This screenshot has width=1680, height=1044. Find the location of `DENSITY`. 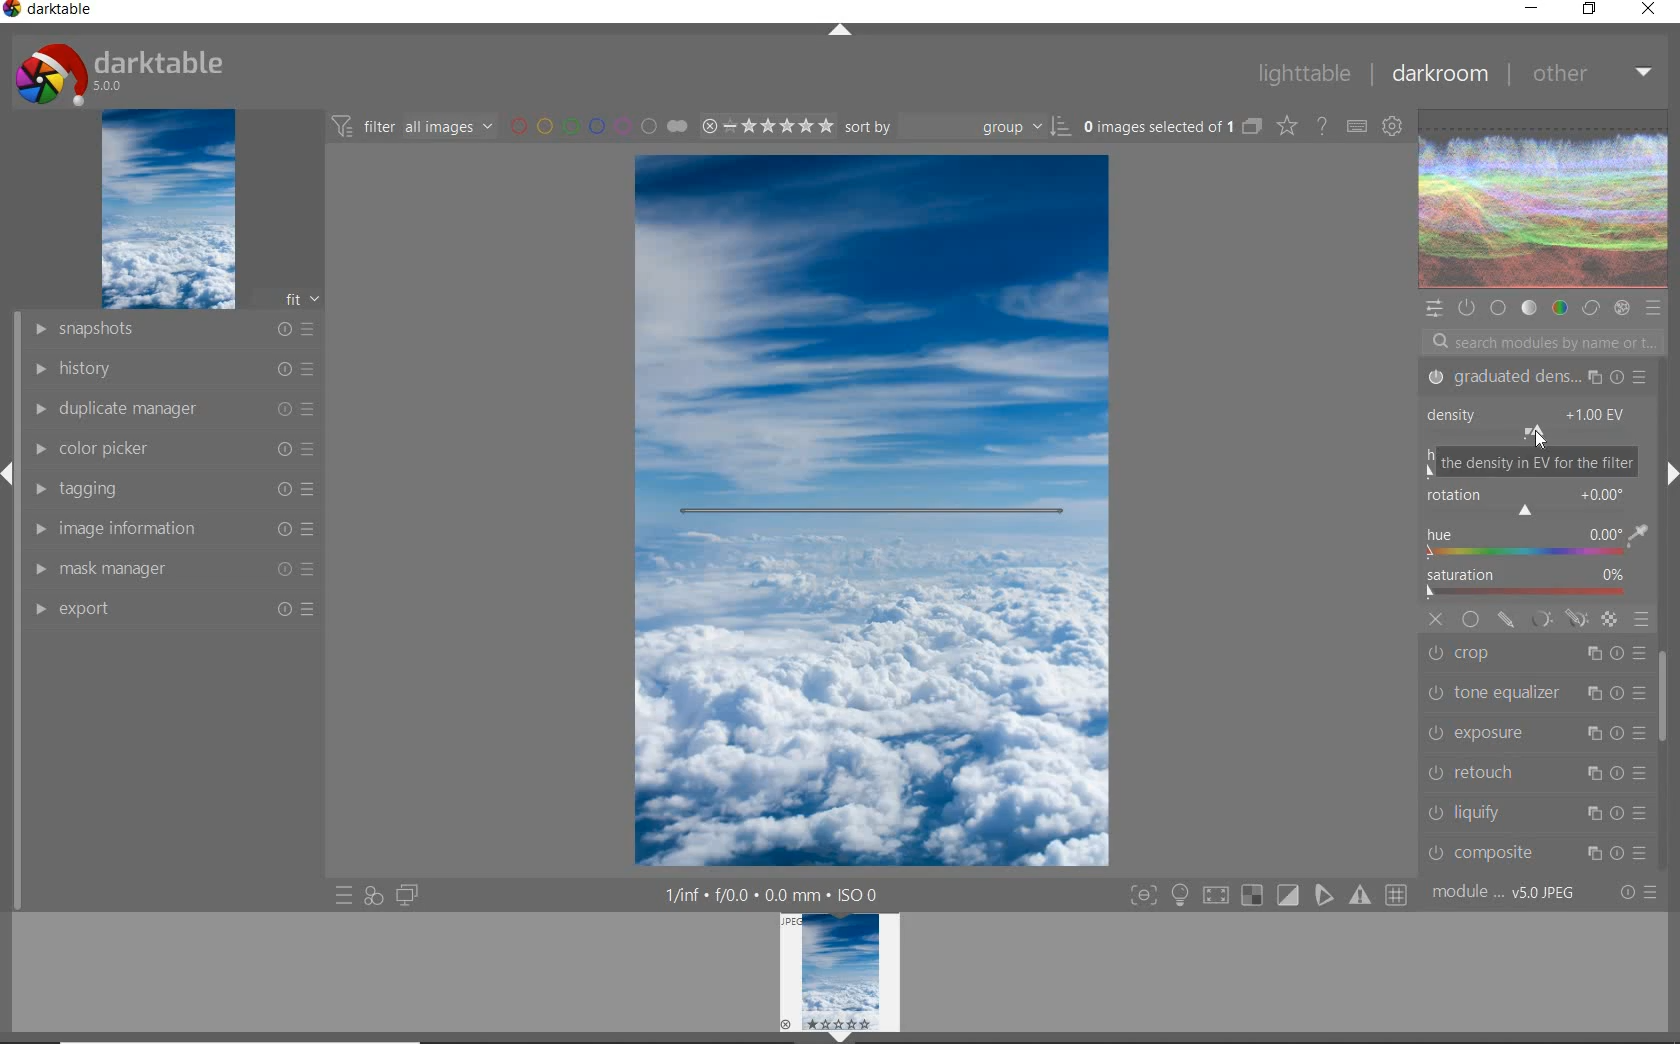

DENSITY is located at coordinates (1532, 418).